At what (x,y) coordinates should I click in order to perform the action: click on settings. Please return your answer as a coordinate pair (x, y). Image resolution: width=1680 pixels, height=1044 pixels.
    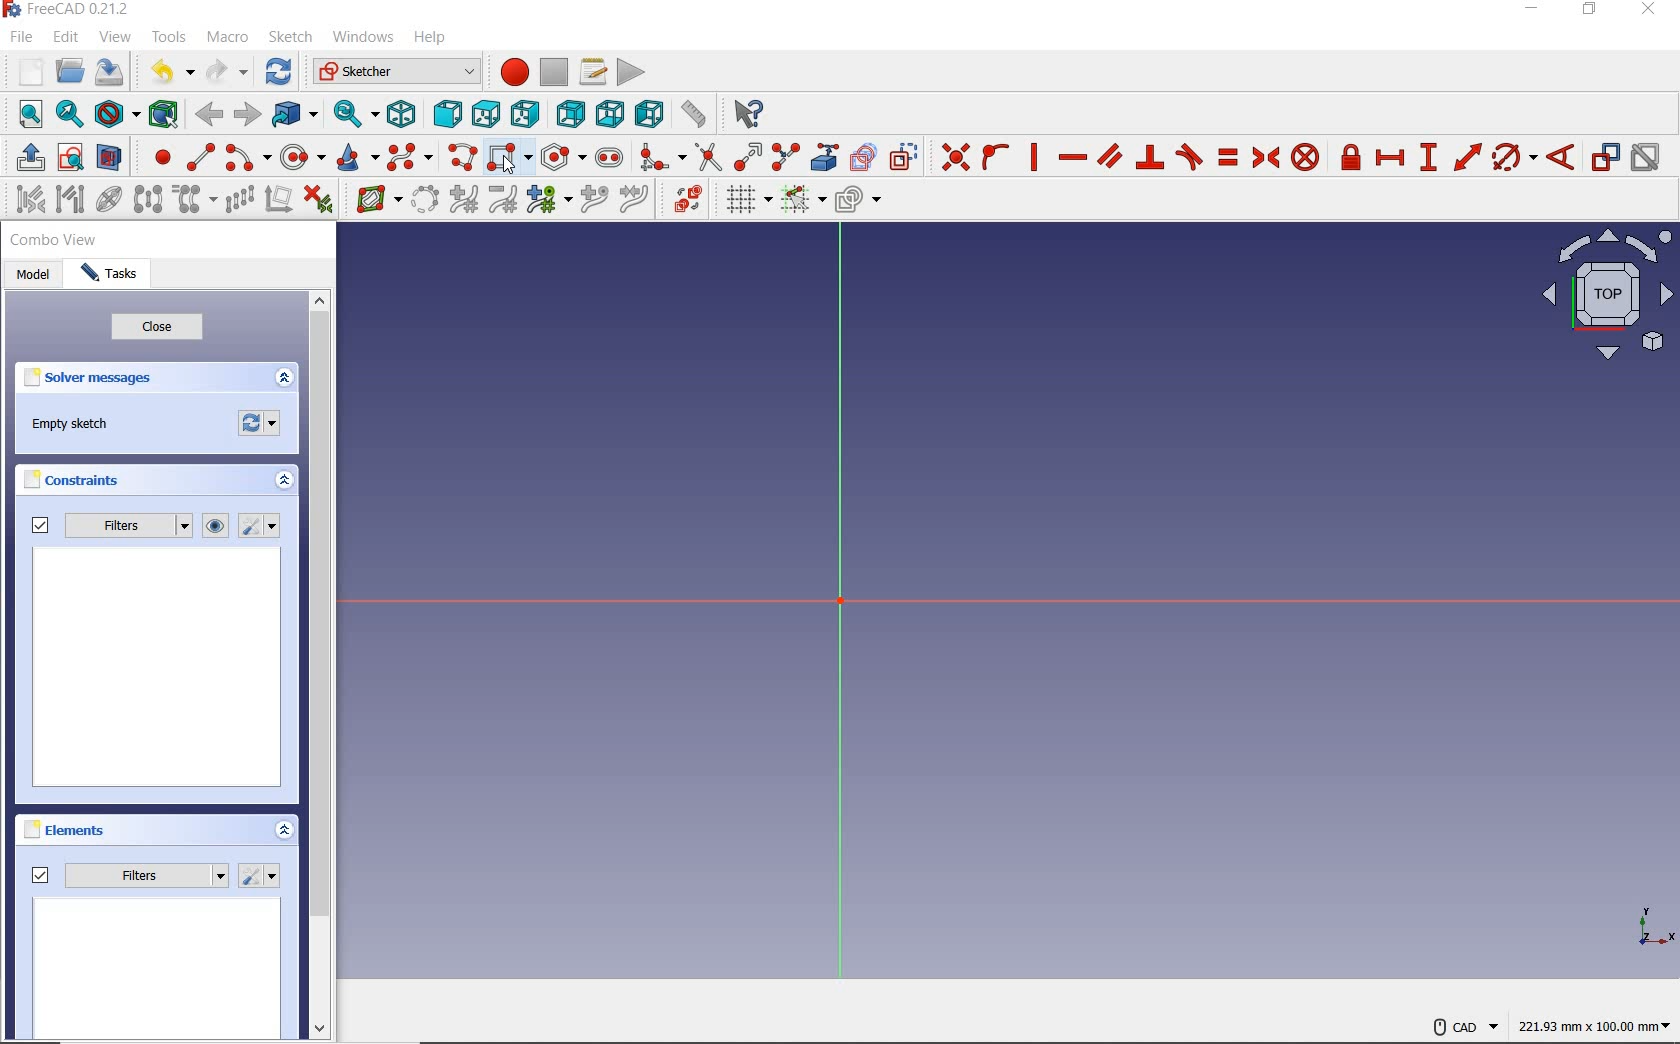
    Looking at the image, I should click on (261, 876).